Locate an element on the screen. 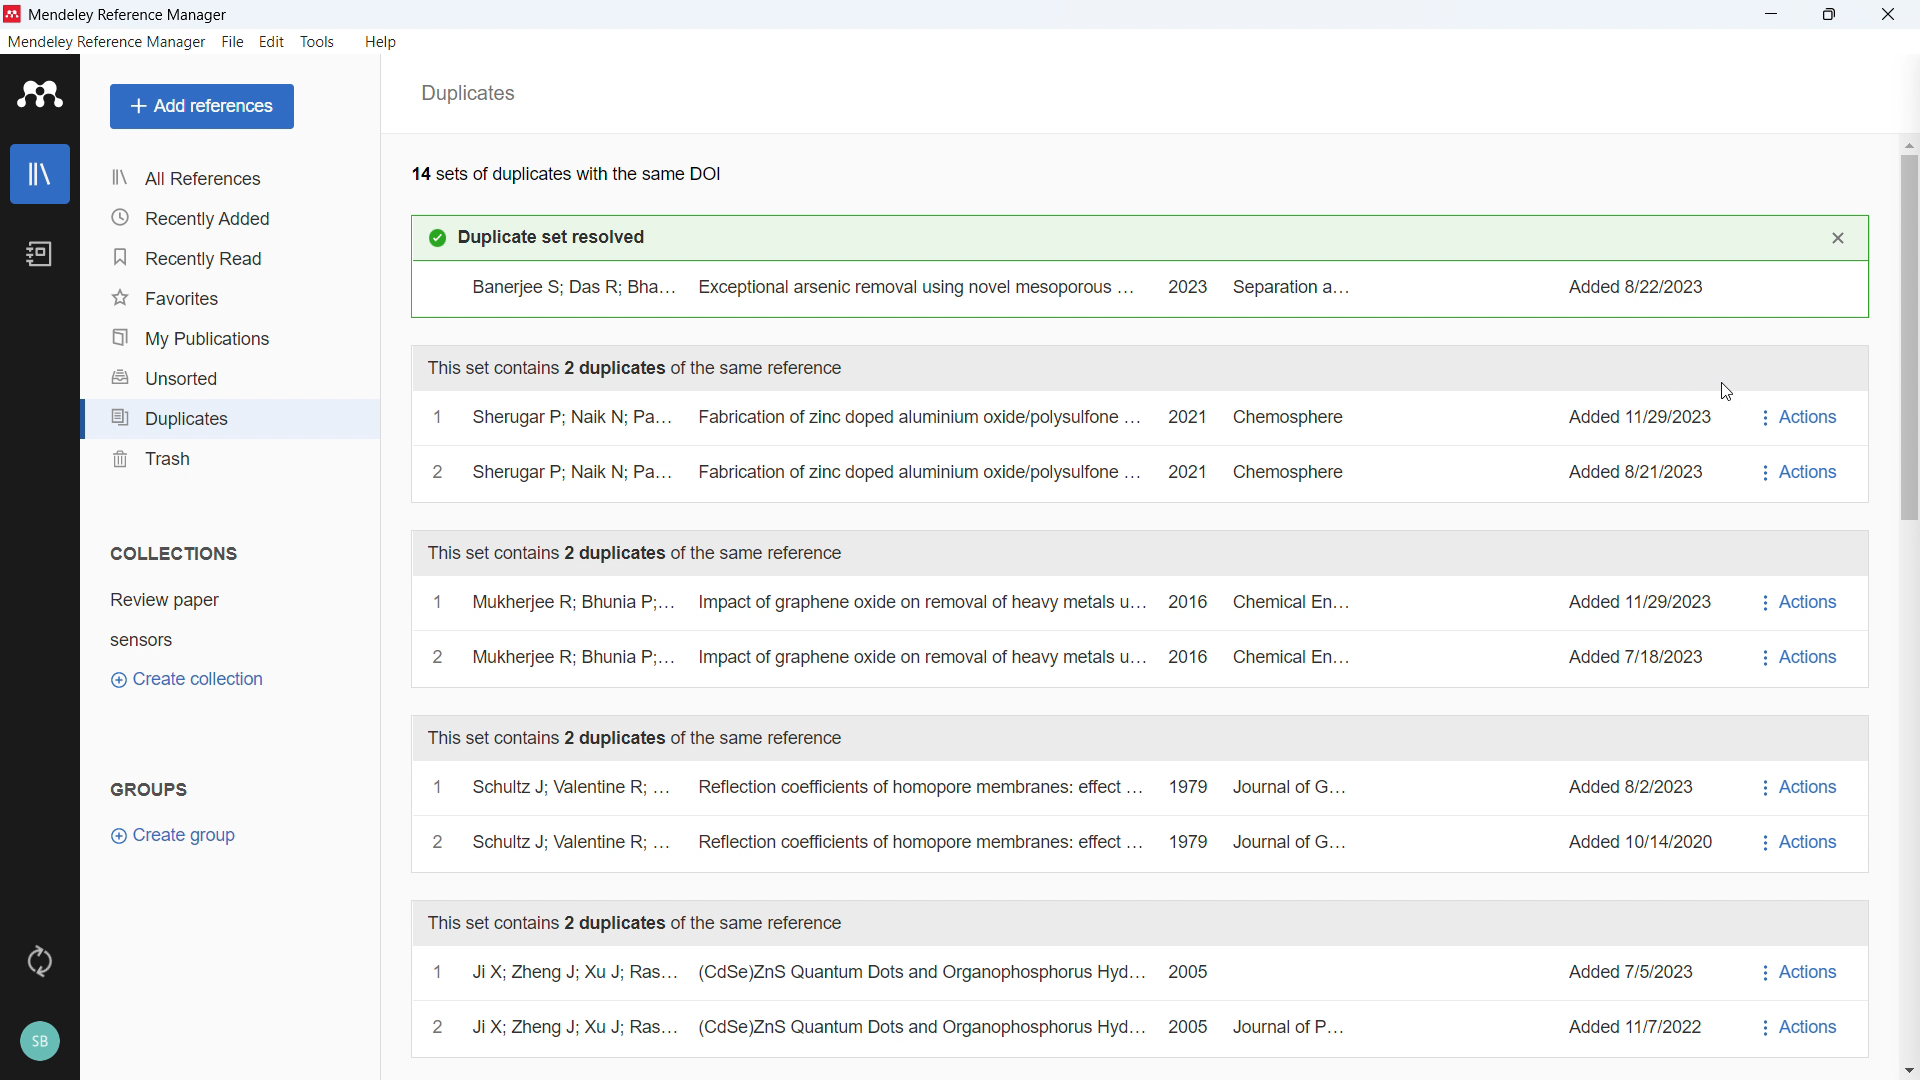  Help  is located at coordinates (382, 43).